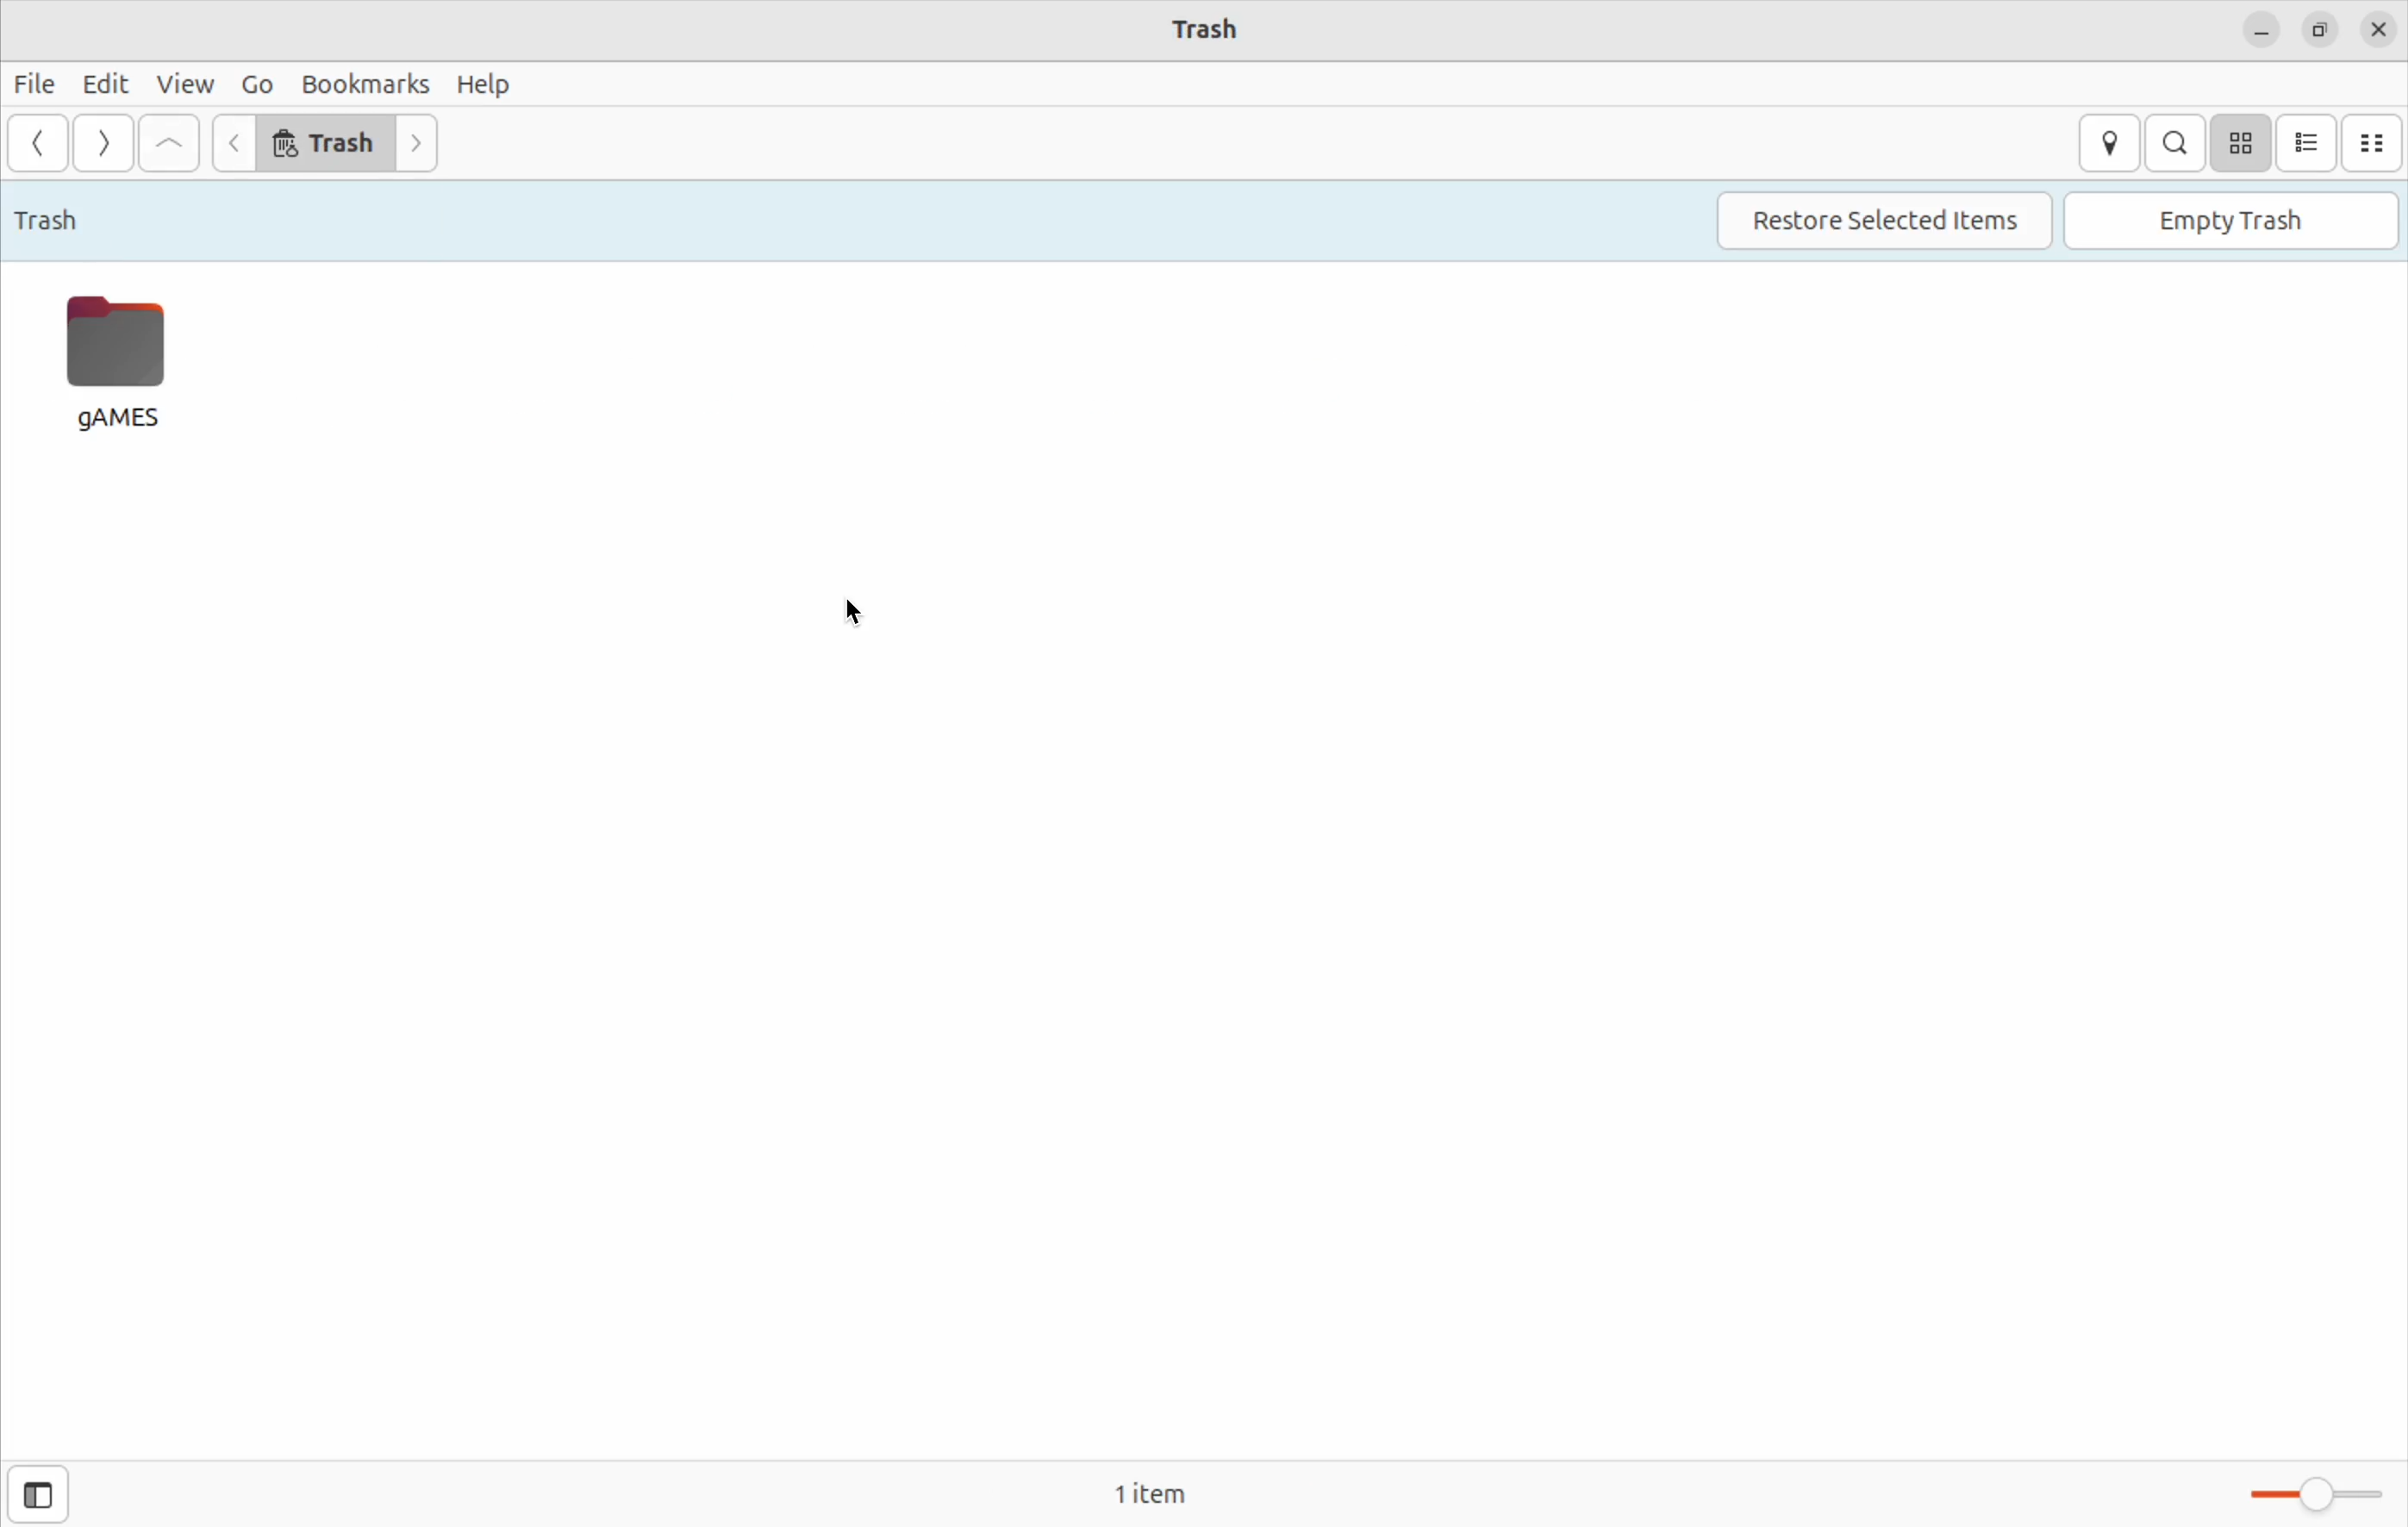  What do you see at coordinates (169, 142) in the screenshot?
I see `Go to first file` at bounding box center [169, 142].